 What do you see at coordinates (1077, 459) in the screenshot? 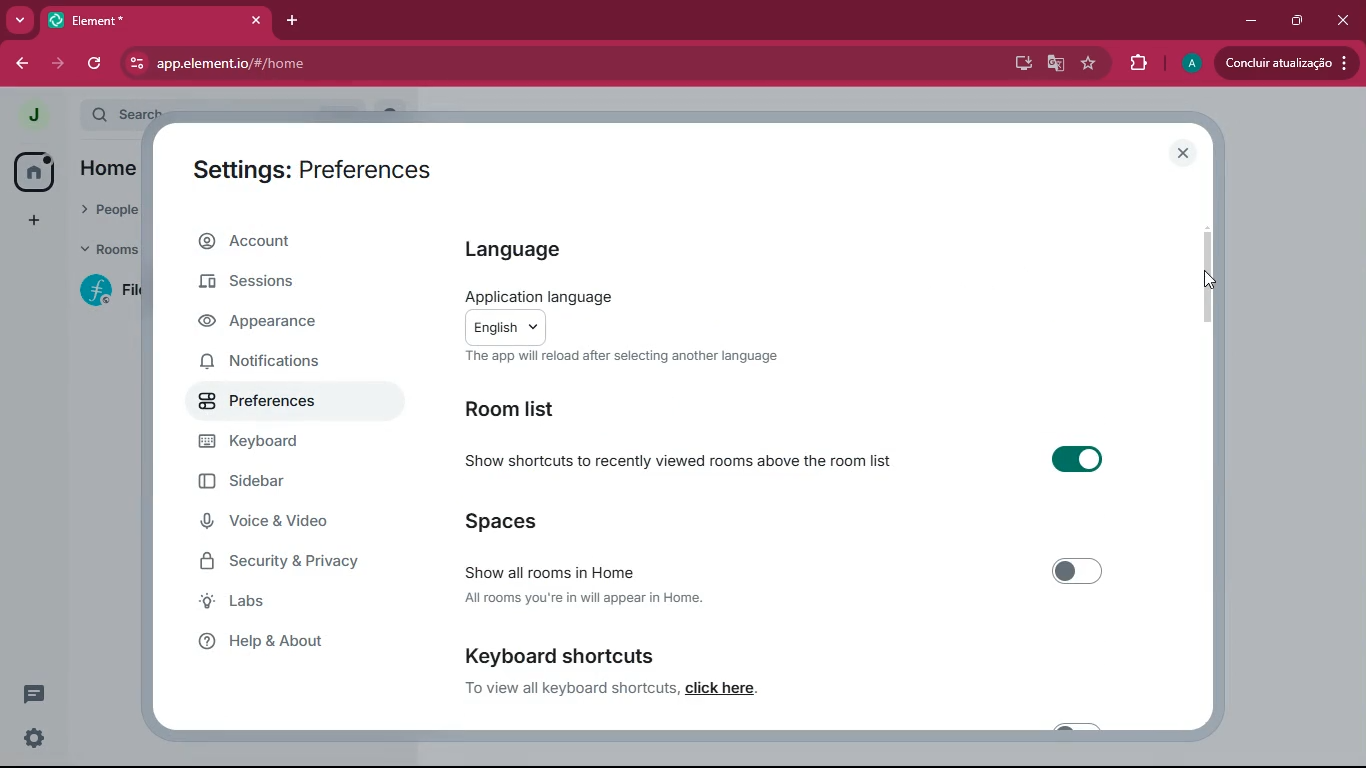
I see `toggle on/off` at bounding box center [1077, 459].